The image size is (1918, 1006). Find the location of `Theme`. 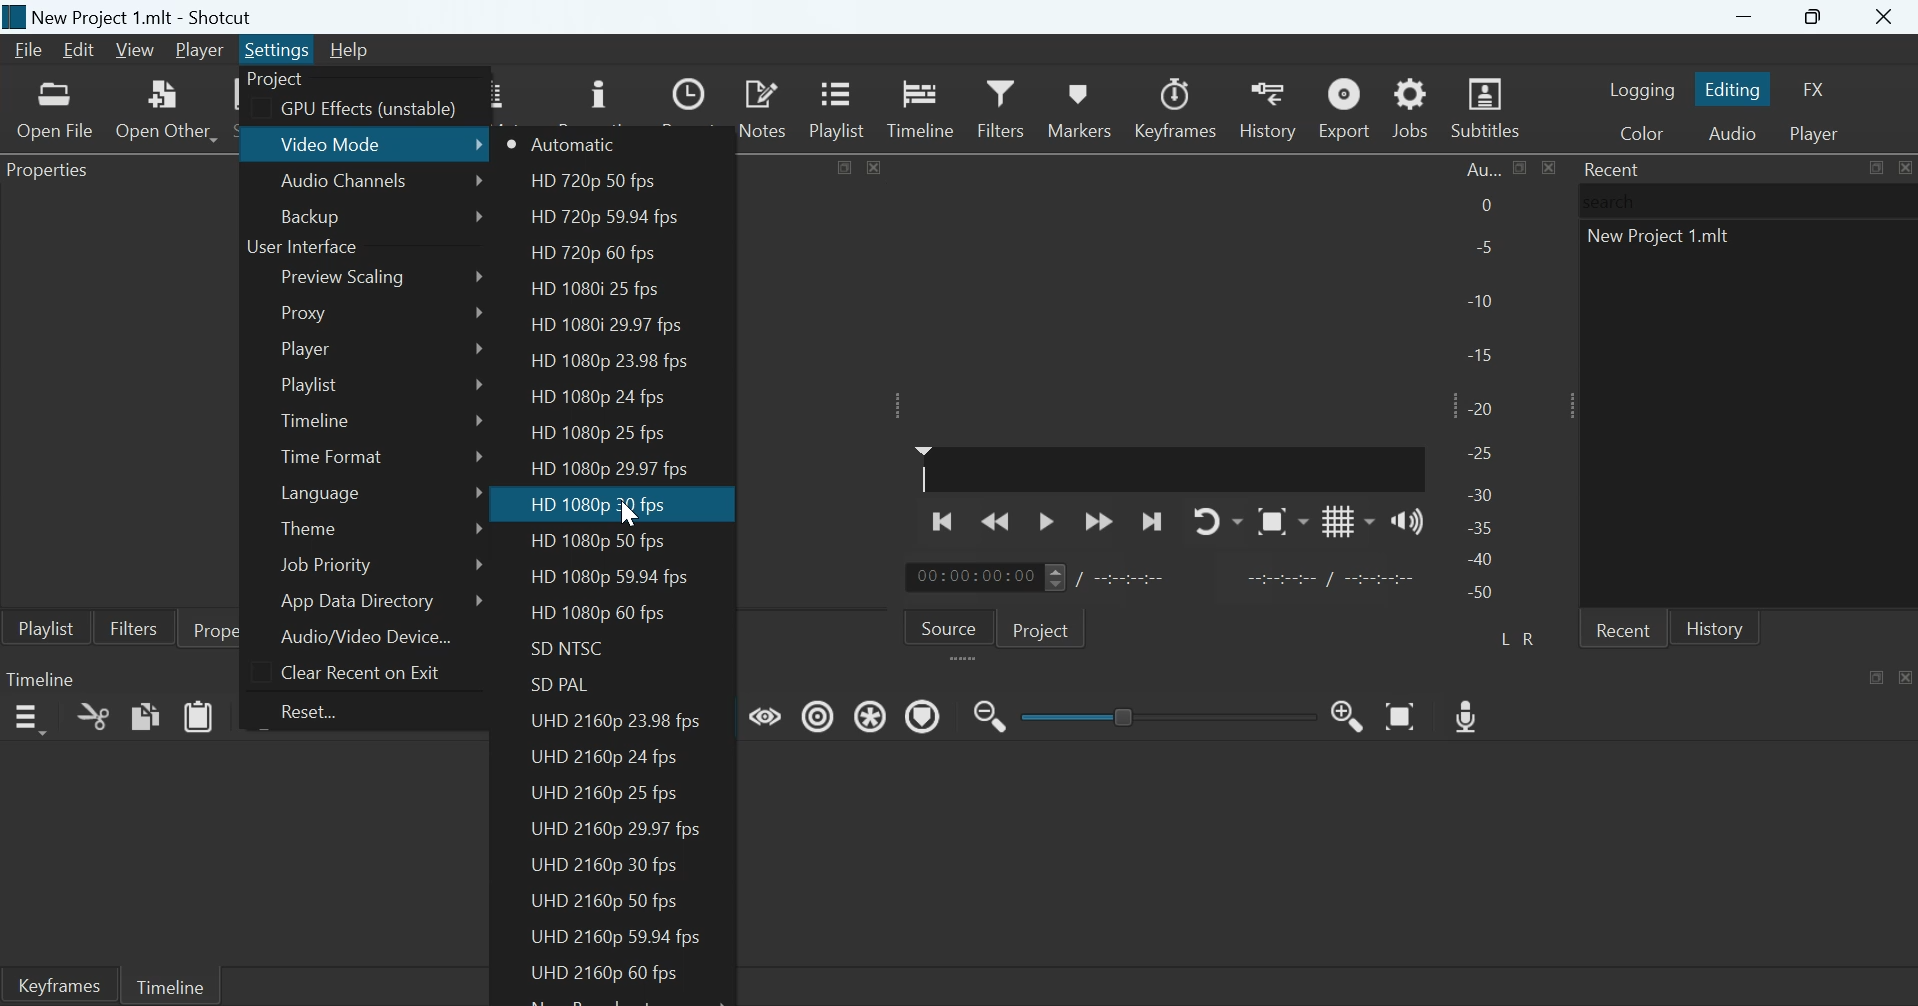

Theme is located at coordinates (312, 526).